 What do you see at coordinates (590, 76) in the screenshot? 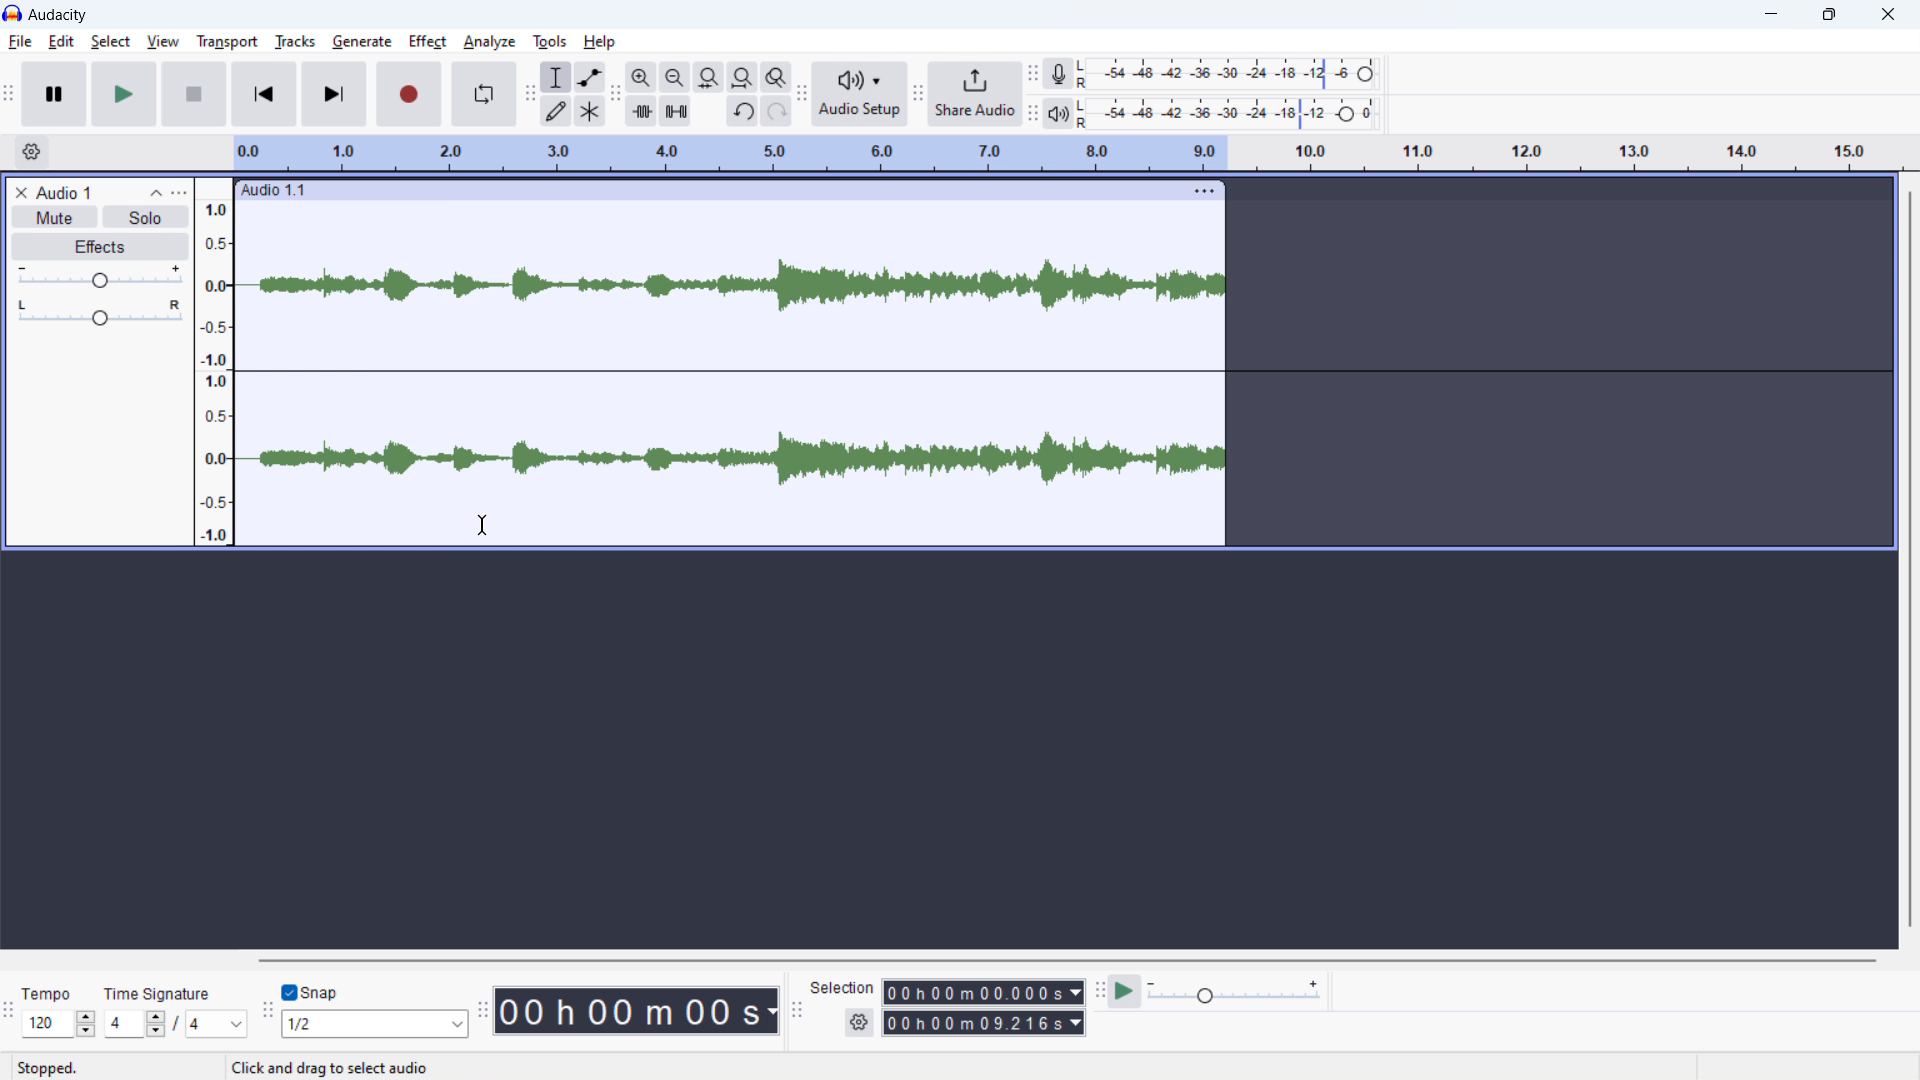
I see `envelop tool` at bounding box center [590, 76].